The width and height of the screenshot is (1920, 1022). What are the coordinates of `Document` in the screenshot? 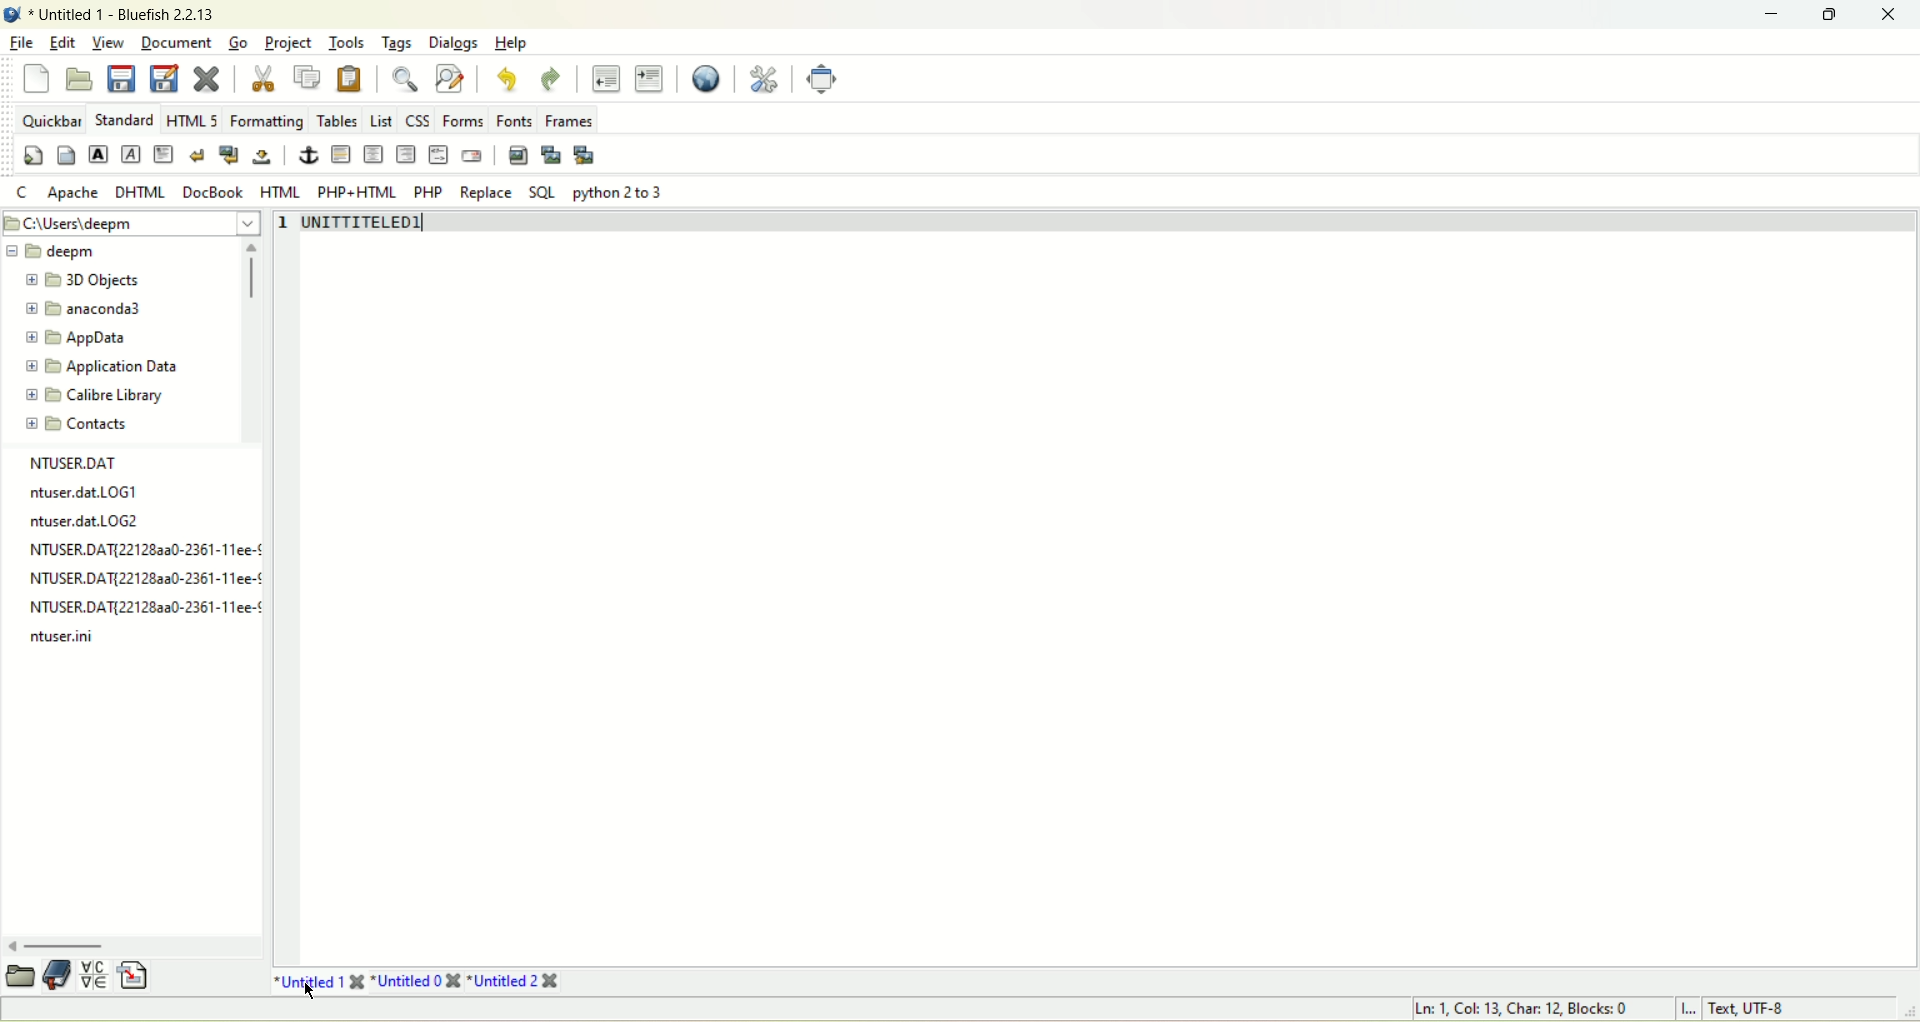 It's located at (175, 41).